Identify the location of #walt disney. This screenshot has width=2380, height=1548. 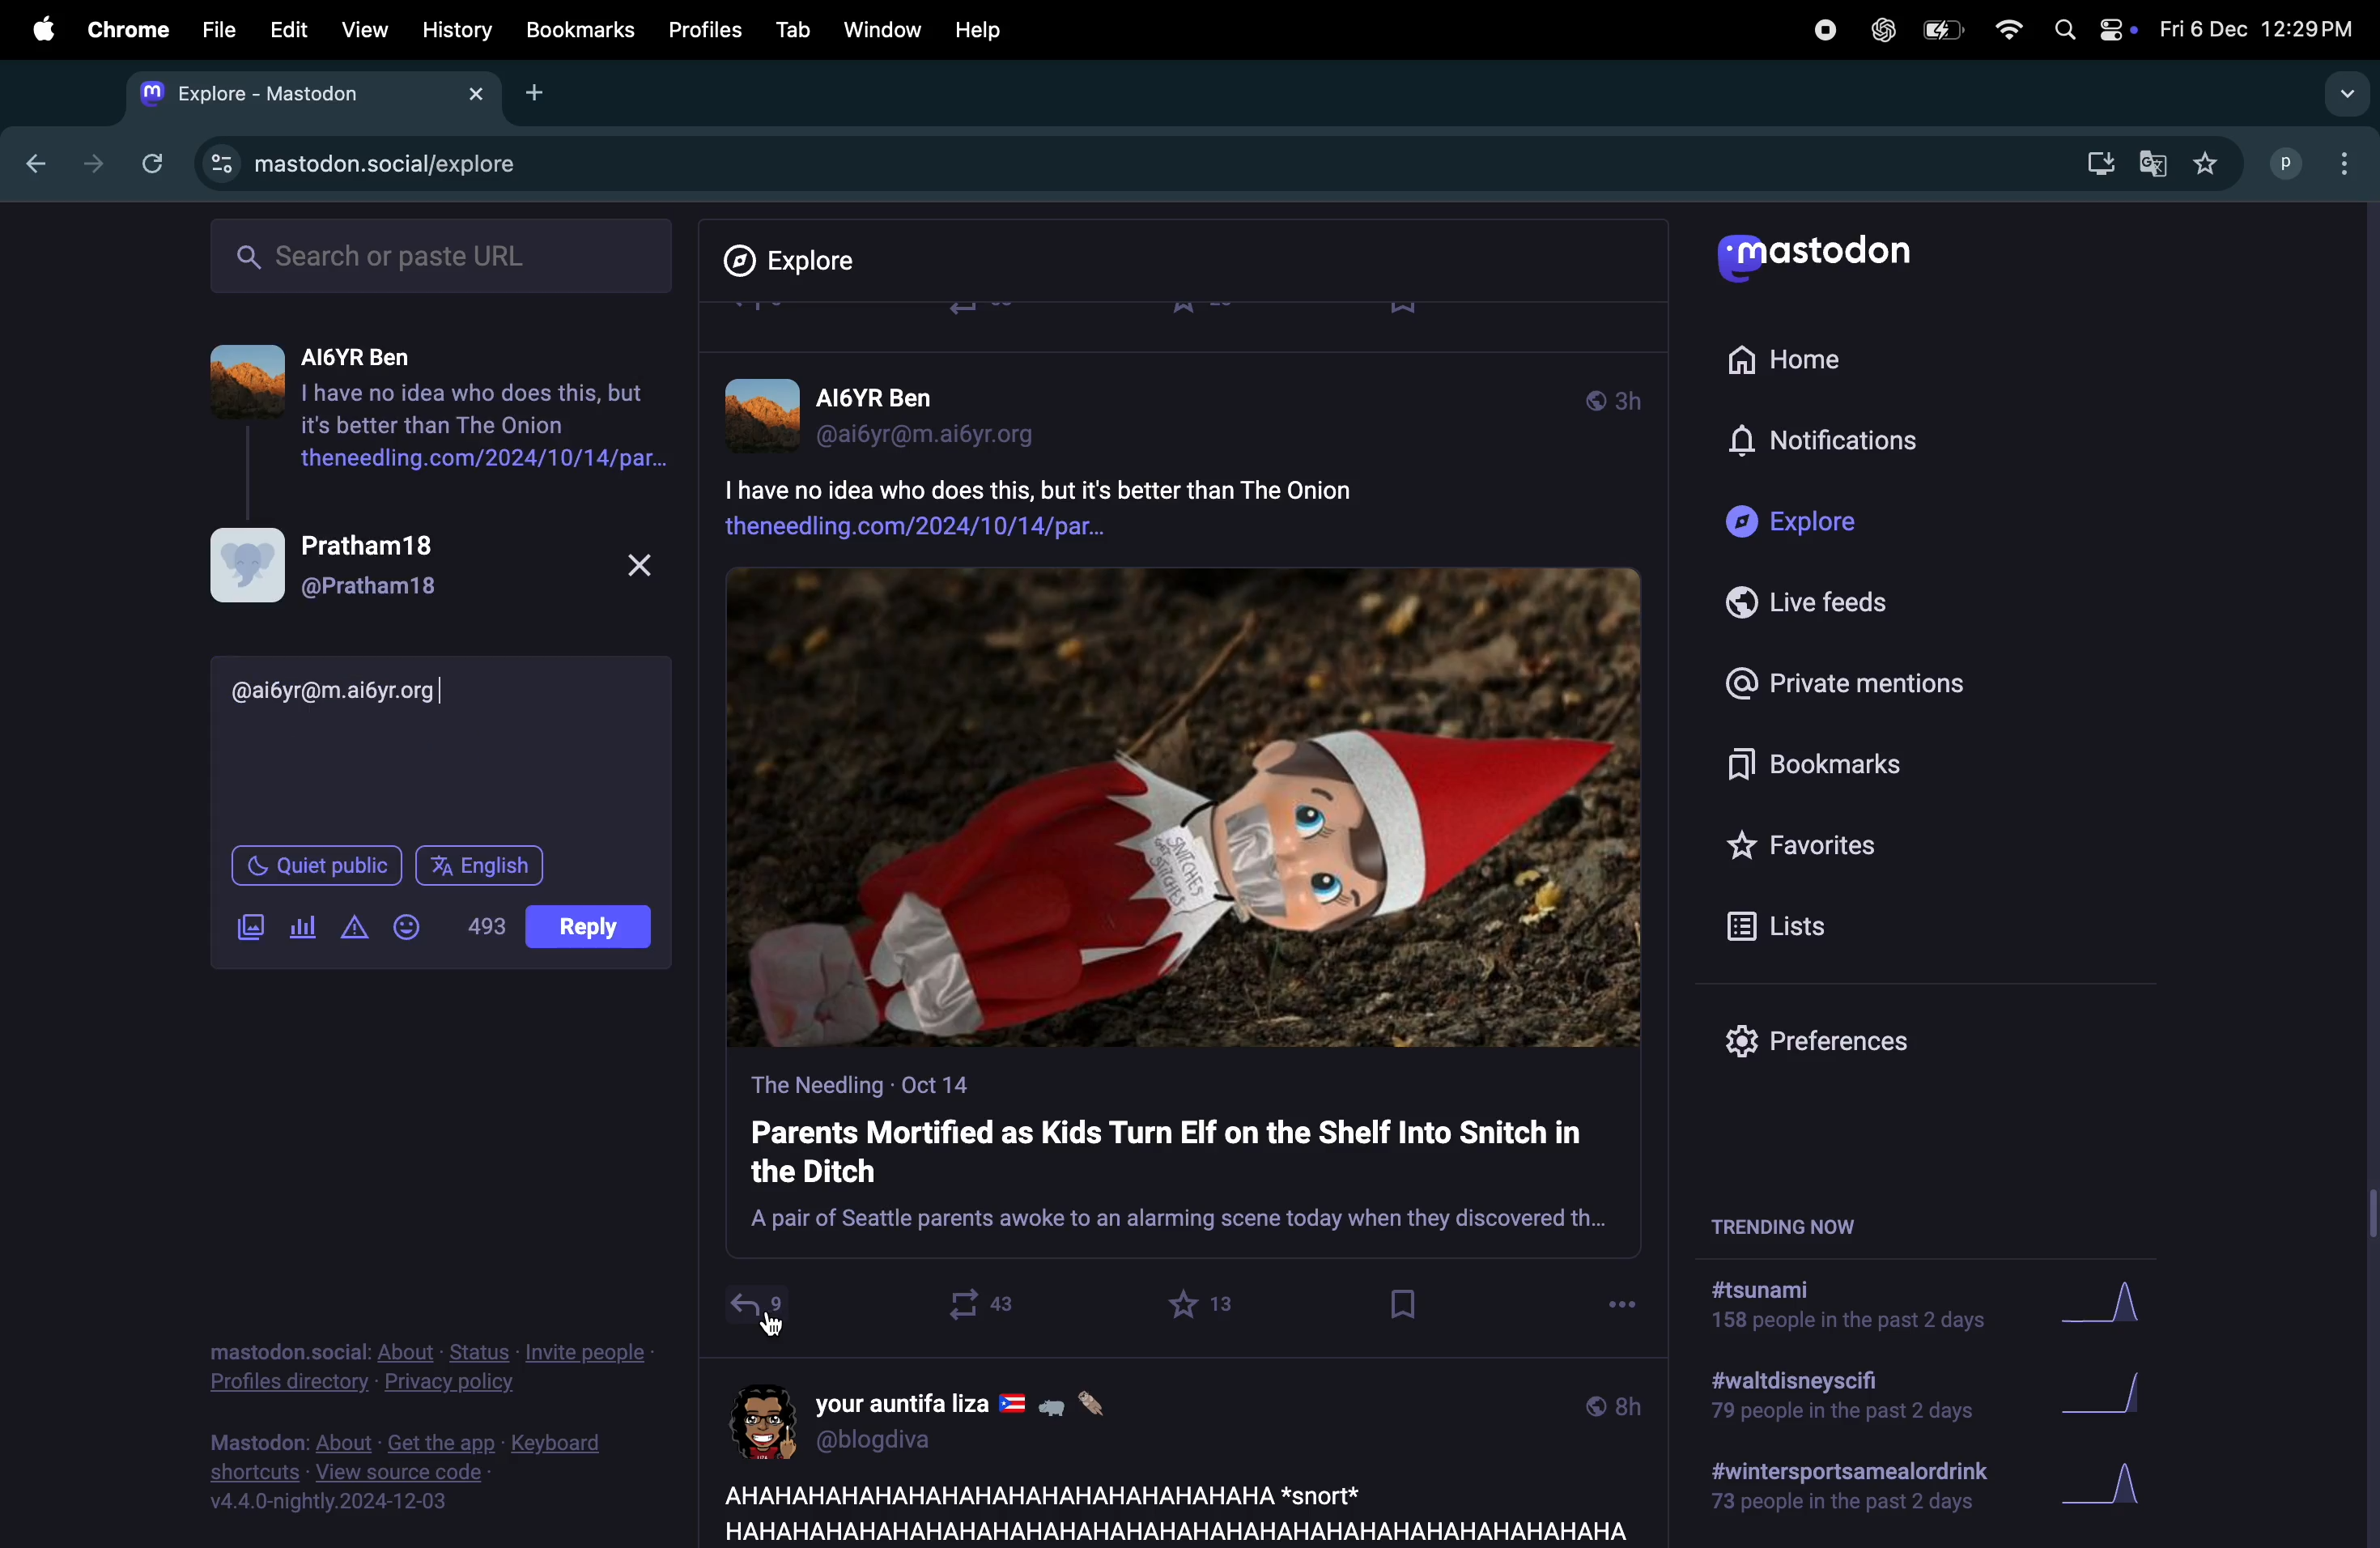
(1836, 1402).